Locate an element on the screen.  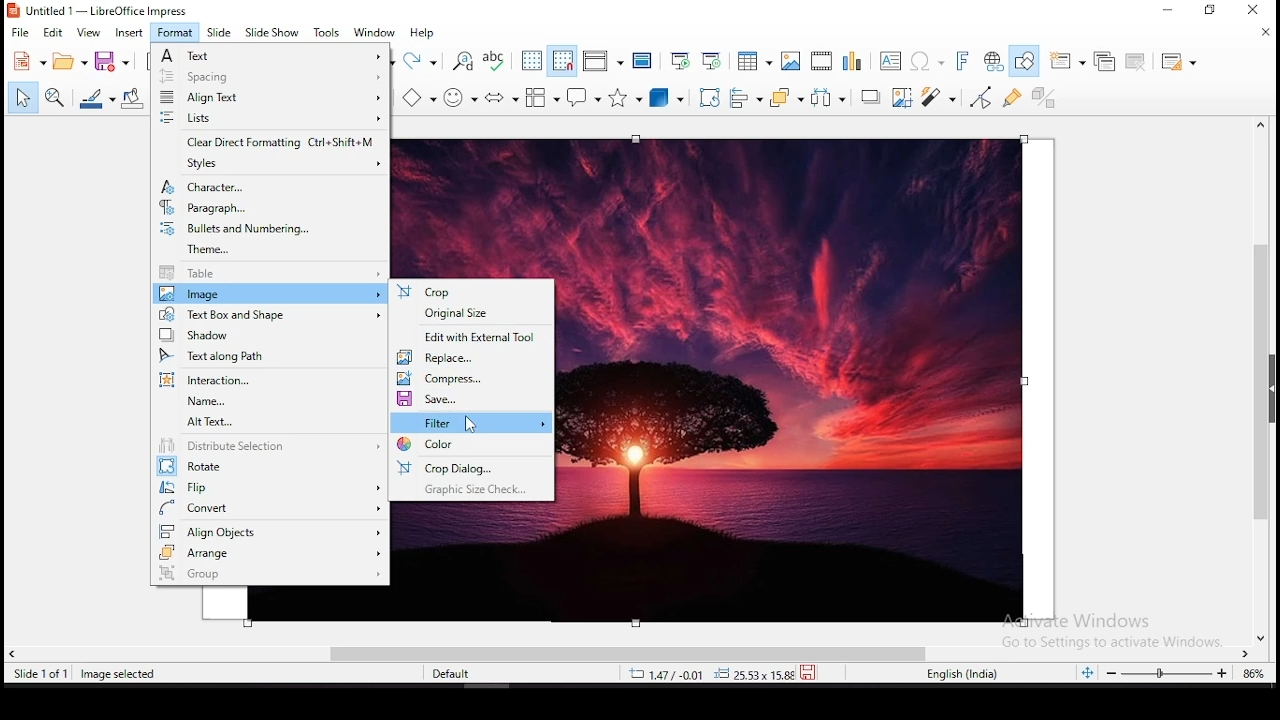
name is located at coordinates (268, 402).